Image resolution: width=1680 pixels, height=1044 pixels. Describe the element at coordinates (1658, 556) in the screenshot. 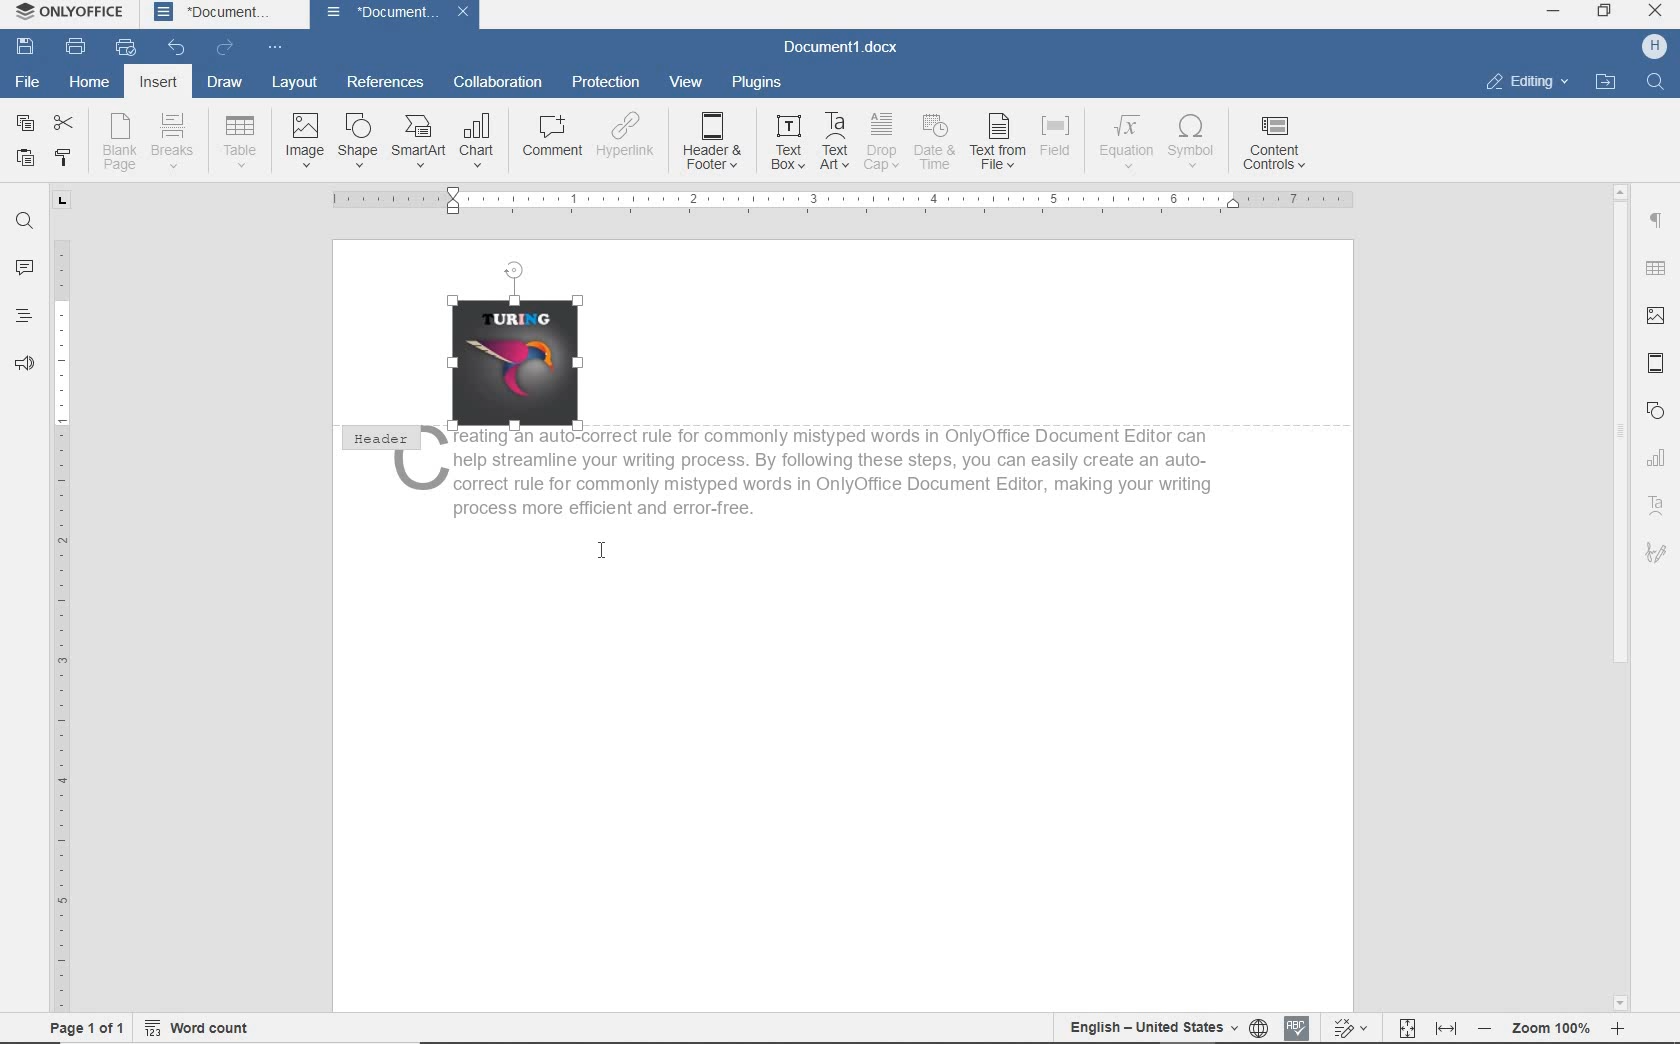

I see `SIGNATURE` at that location.